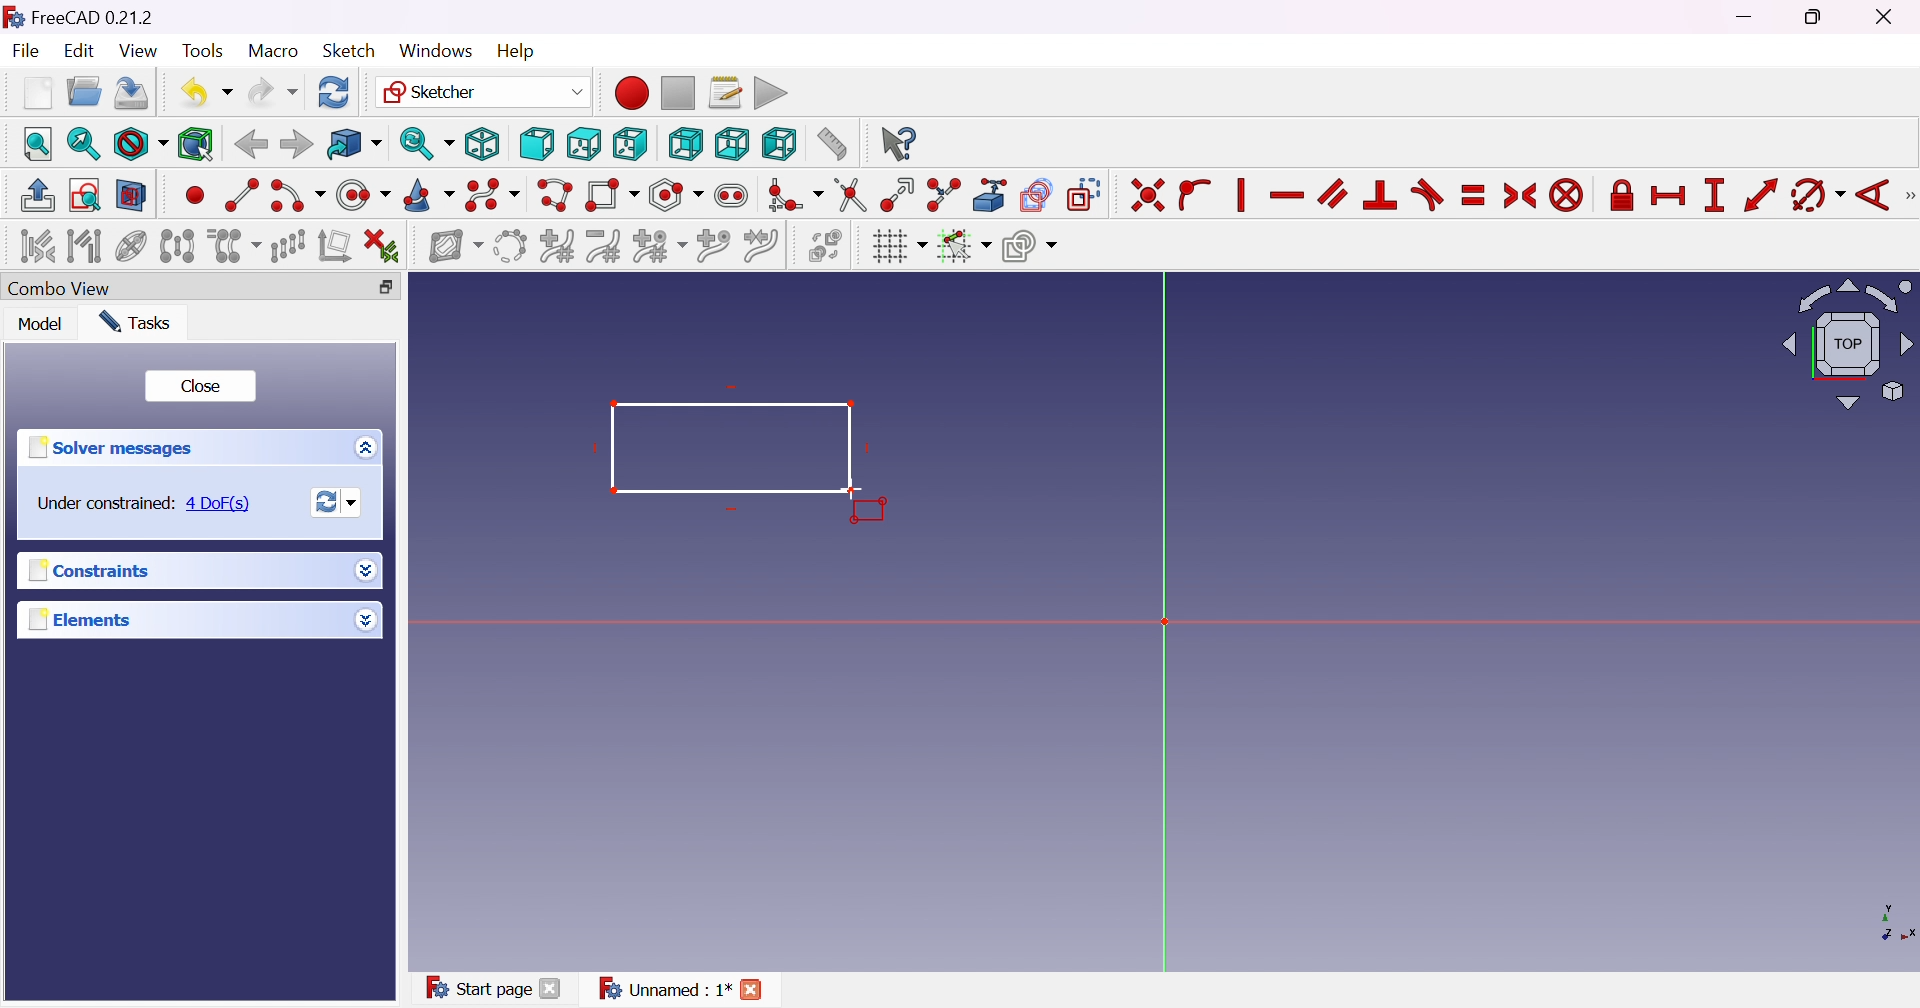 This screenshot has height=1008, width=1920. Describe the element at coordinates (990, 195) in the screenshot. I see `Create external geometry` at that location.